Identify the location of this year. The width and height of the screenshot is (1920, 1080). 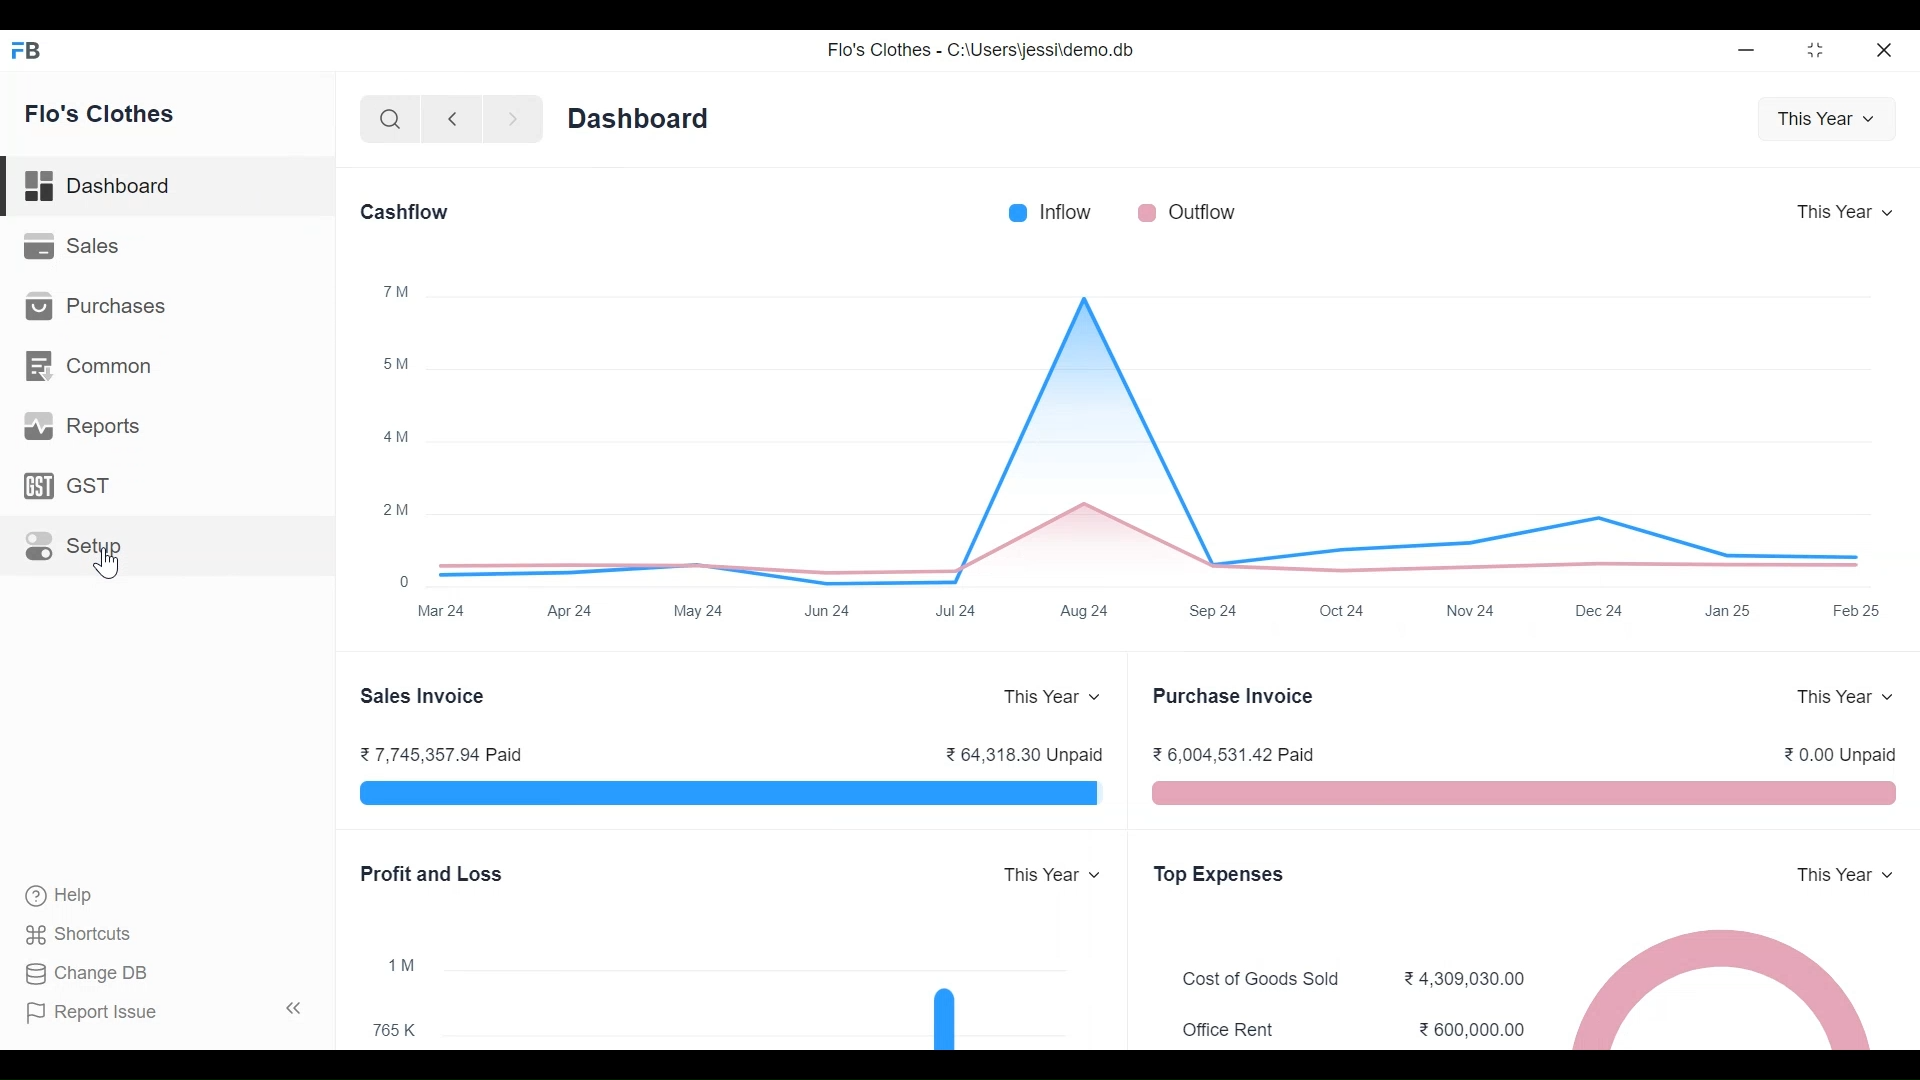
(1845, 211).